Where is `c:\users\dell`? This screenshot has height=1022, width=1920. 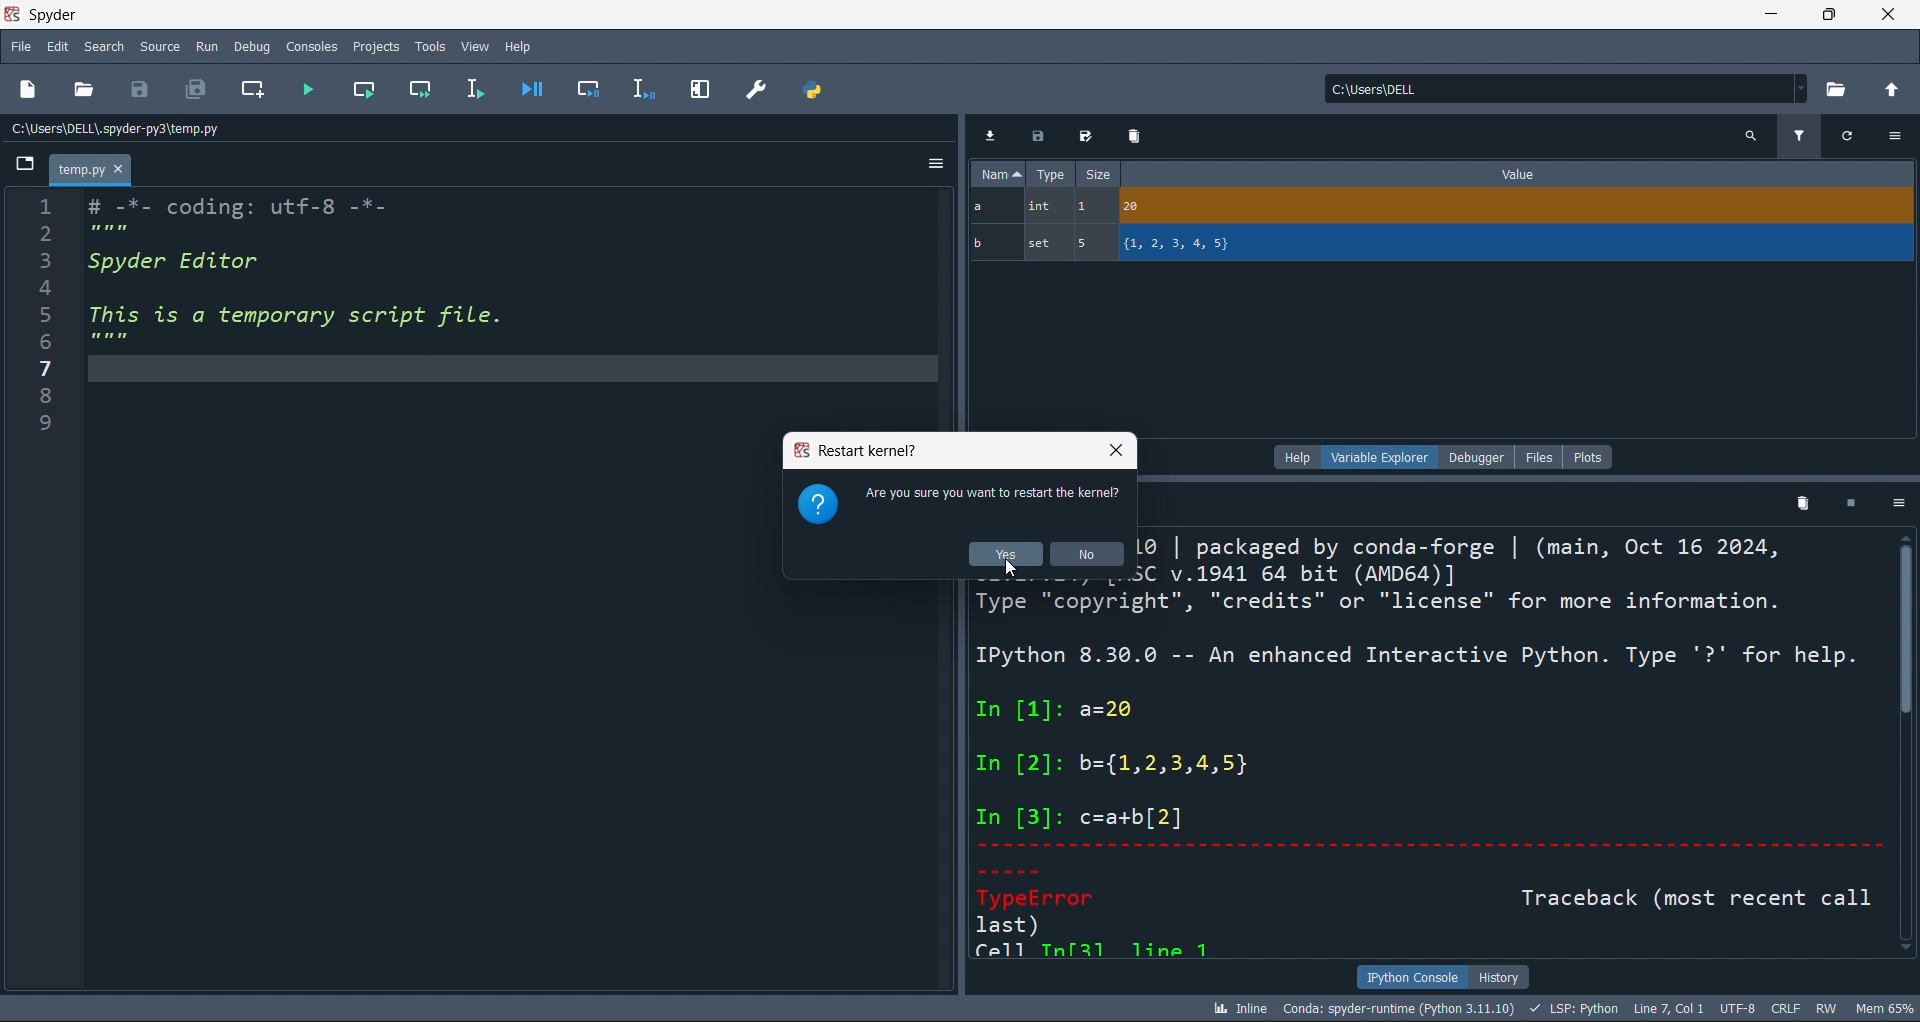
c:\users\dell is located at coordinates (1566, 85).